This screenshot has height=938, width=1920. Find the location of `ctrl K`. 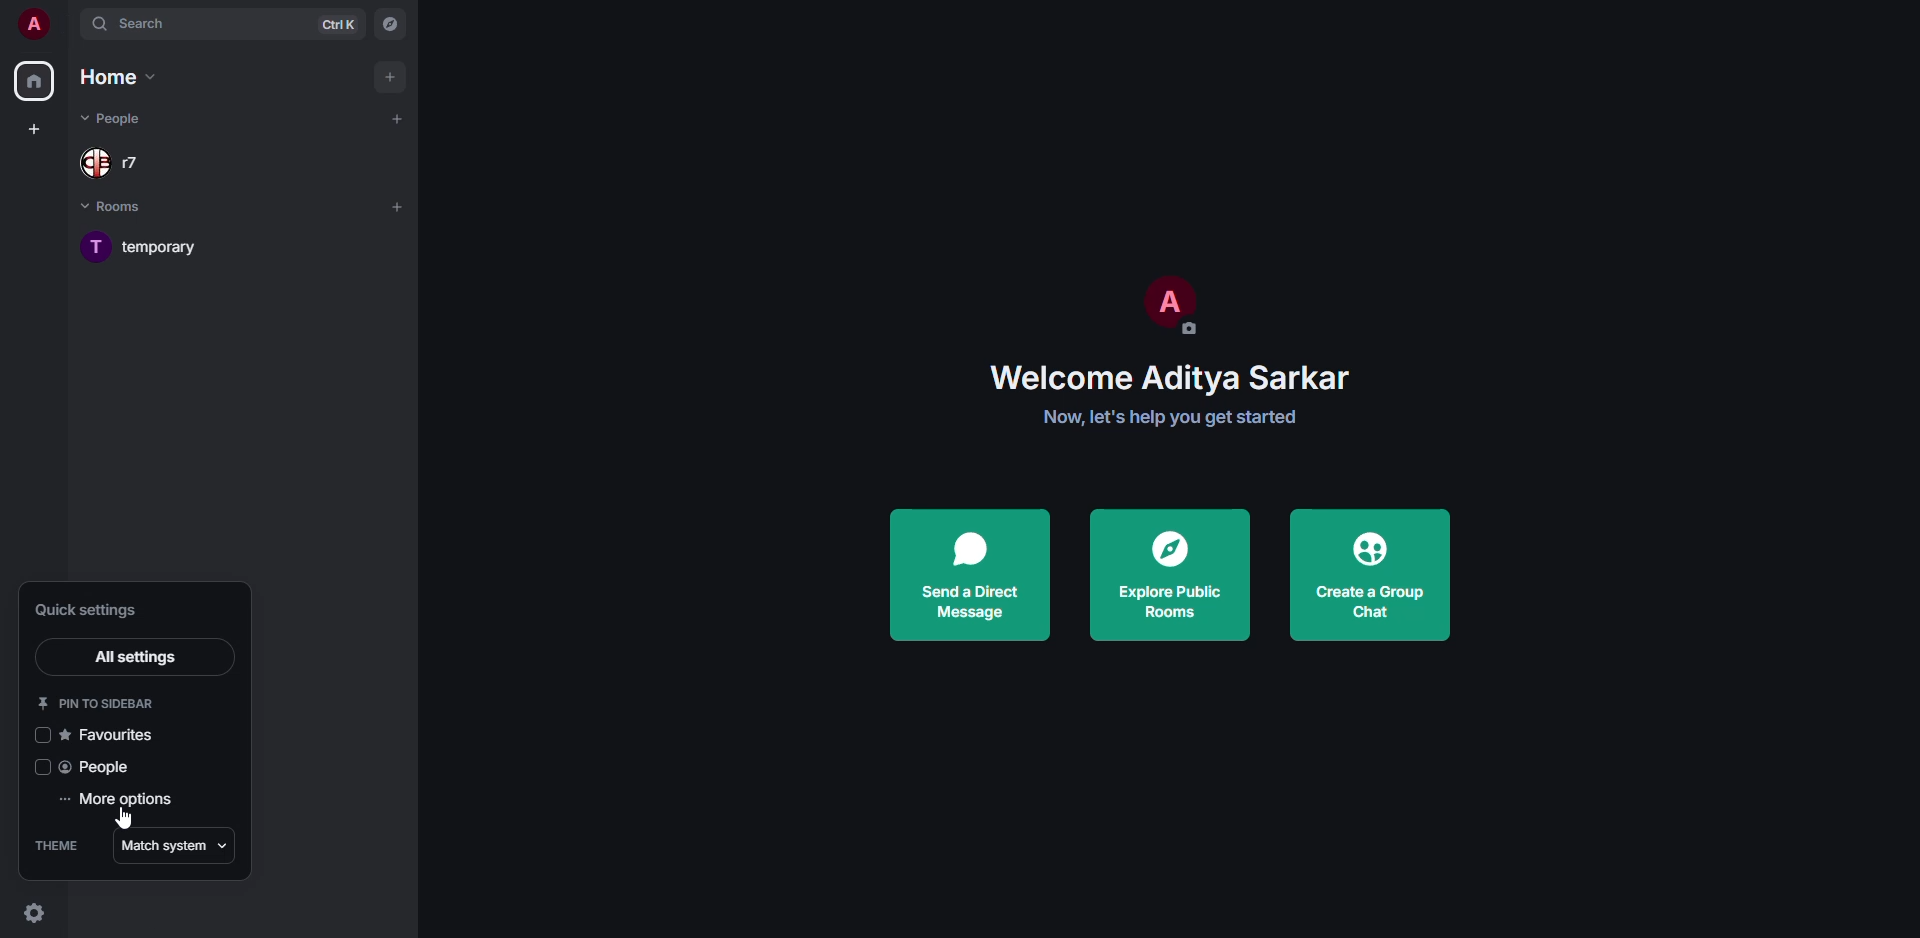

ctrl K is located at coordinates (339, 25).